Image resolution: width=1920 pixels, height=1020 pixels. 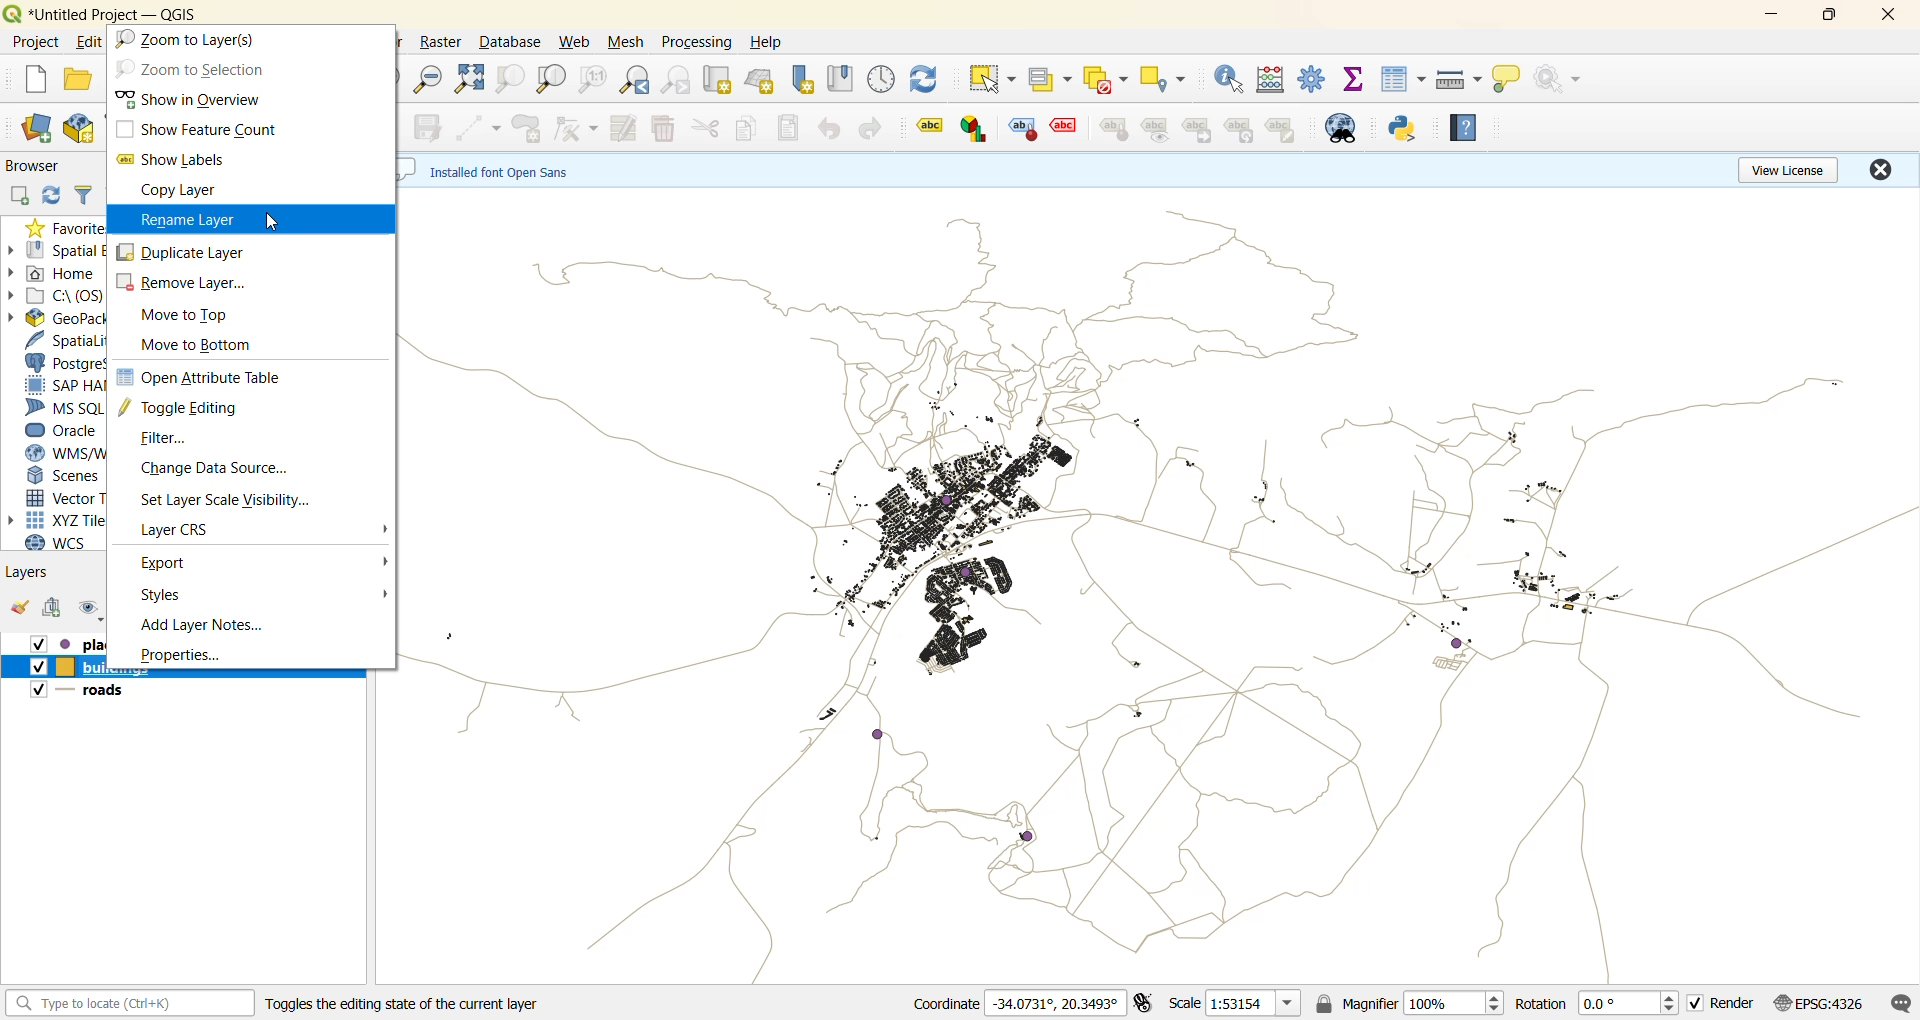 What do you see at coordinates (829, 130) in the screenshot?
I see `undo` at bounding box center [829, 130].